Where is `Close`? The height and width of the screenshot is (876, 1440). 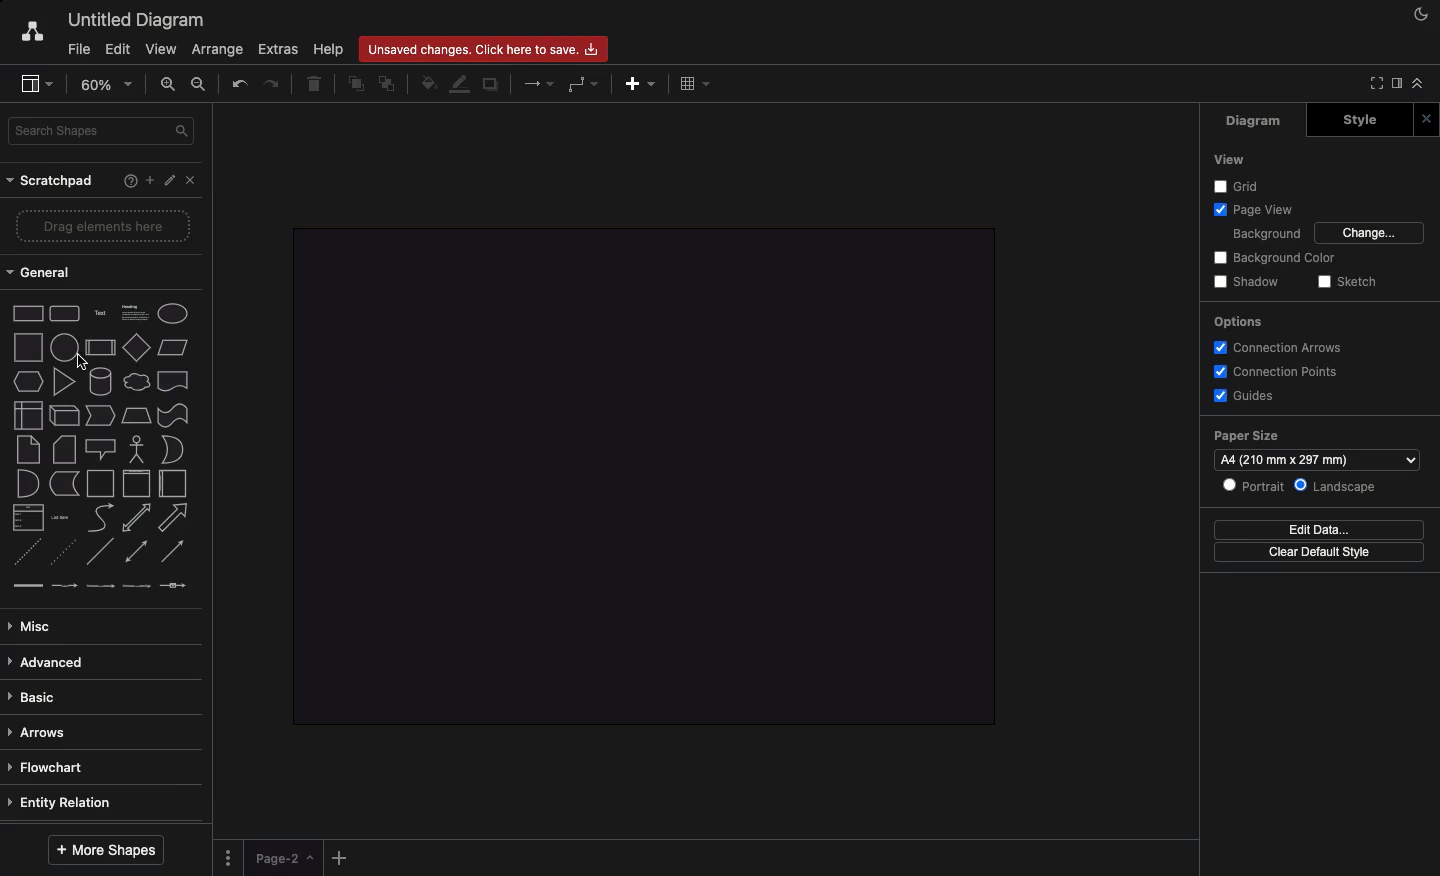 Close is located at coordinates (1427, 117).